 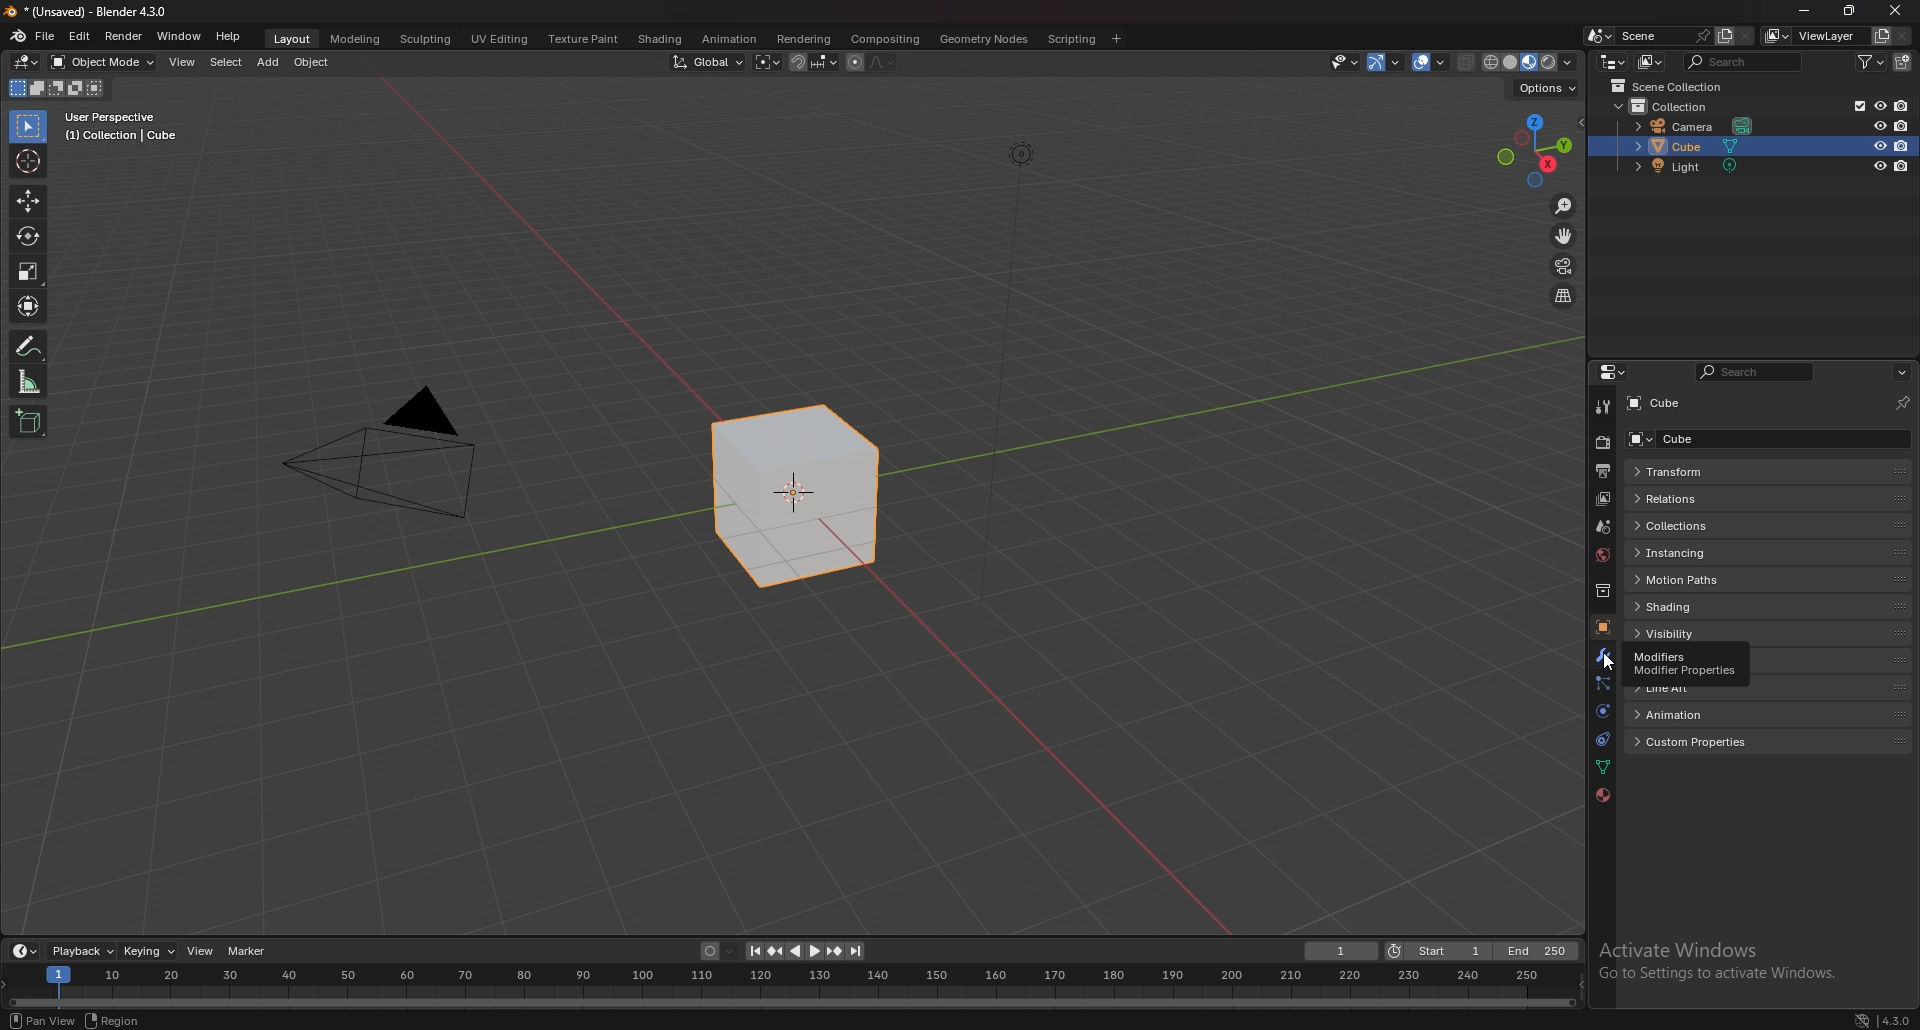 What do you see at coordinates (18, 34) in the screenshot?
I see `blender` at bounding box center [18, 34].